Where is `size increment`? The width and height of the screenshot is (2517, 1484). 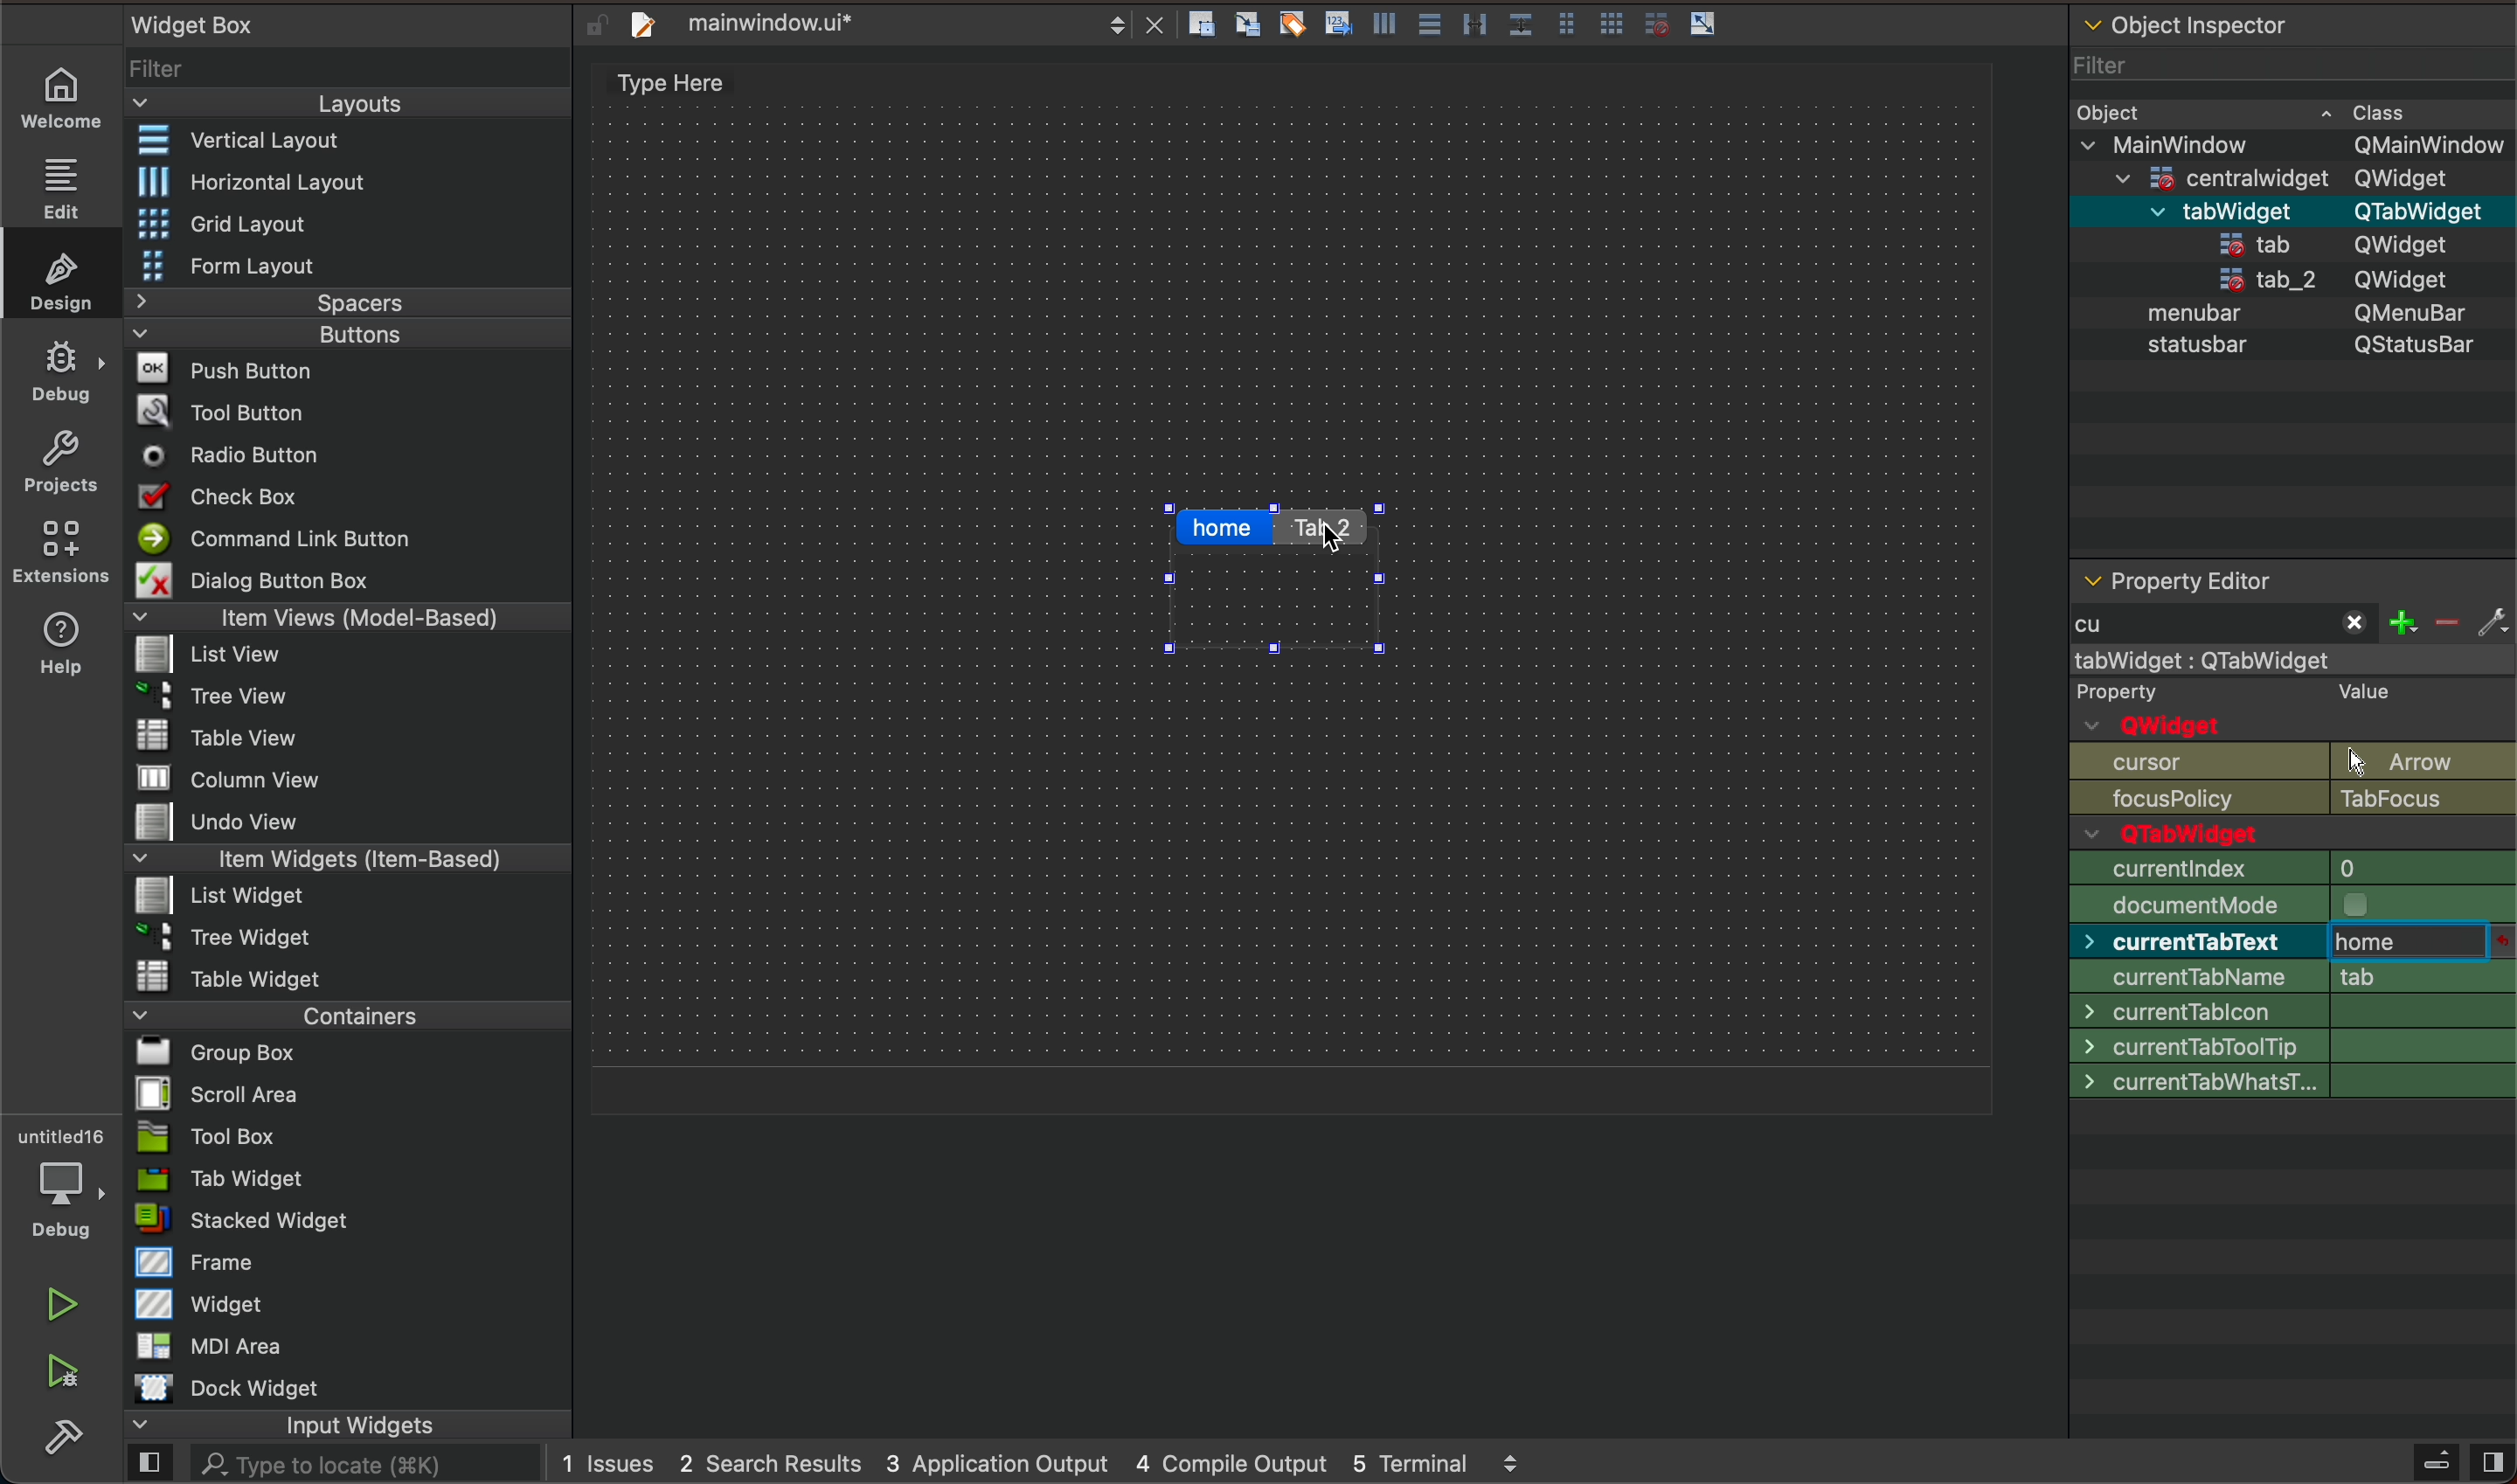
size increment is located at coordinates (2292, 1009).